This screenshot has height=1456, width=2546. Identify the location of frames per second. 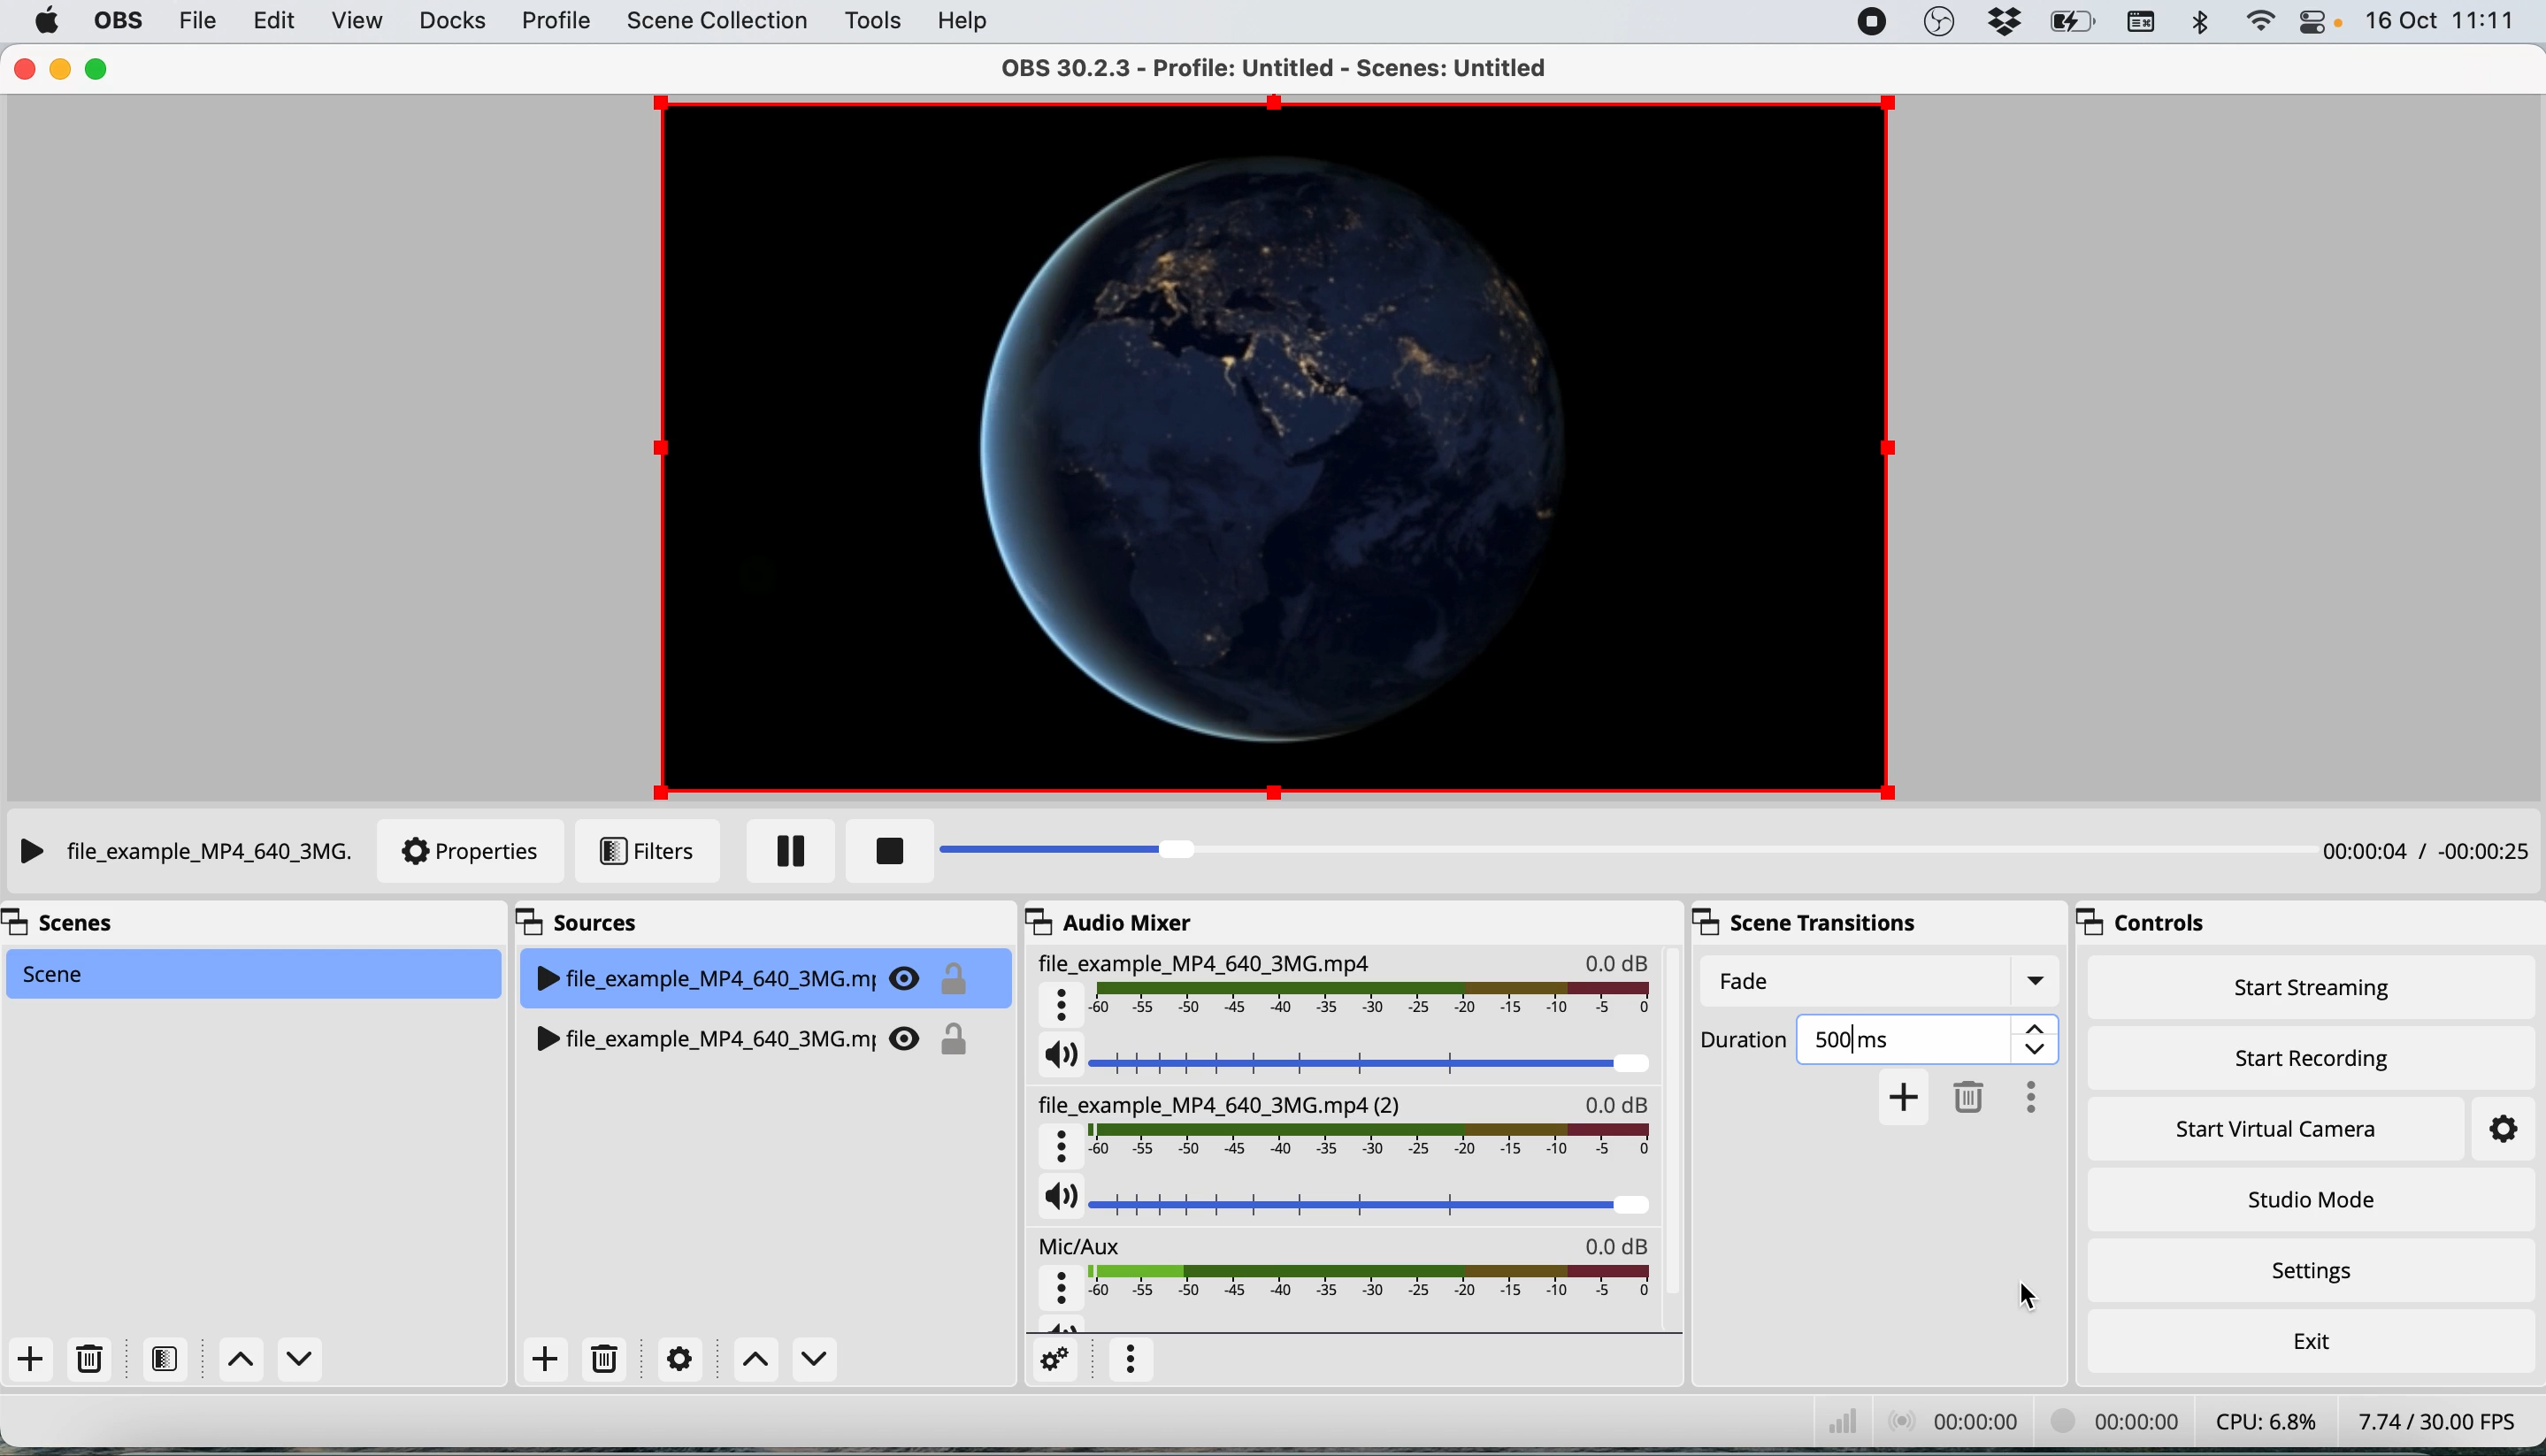
(2432, 1421).